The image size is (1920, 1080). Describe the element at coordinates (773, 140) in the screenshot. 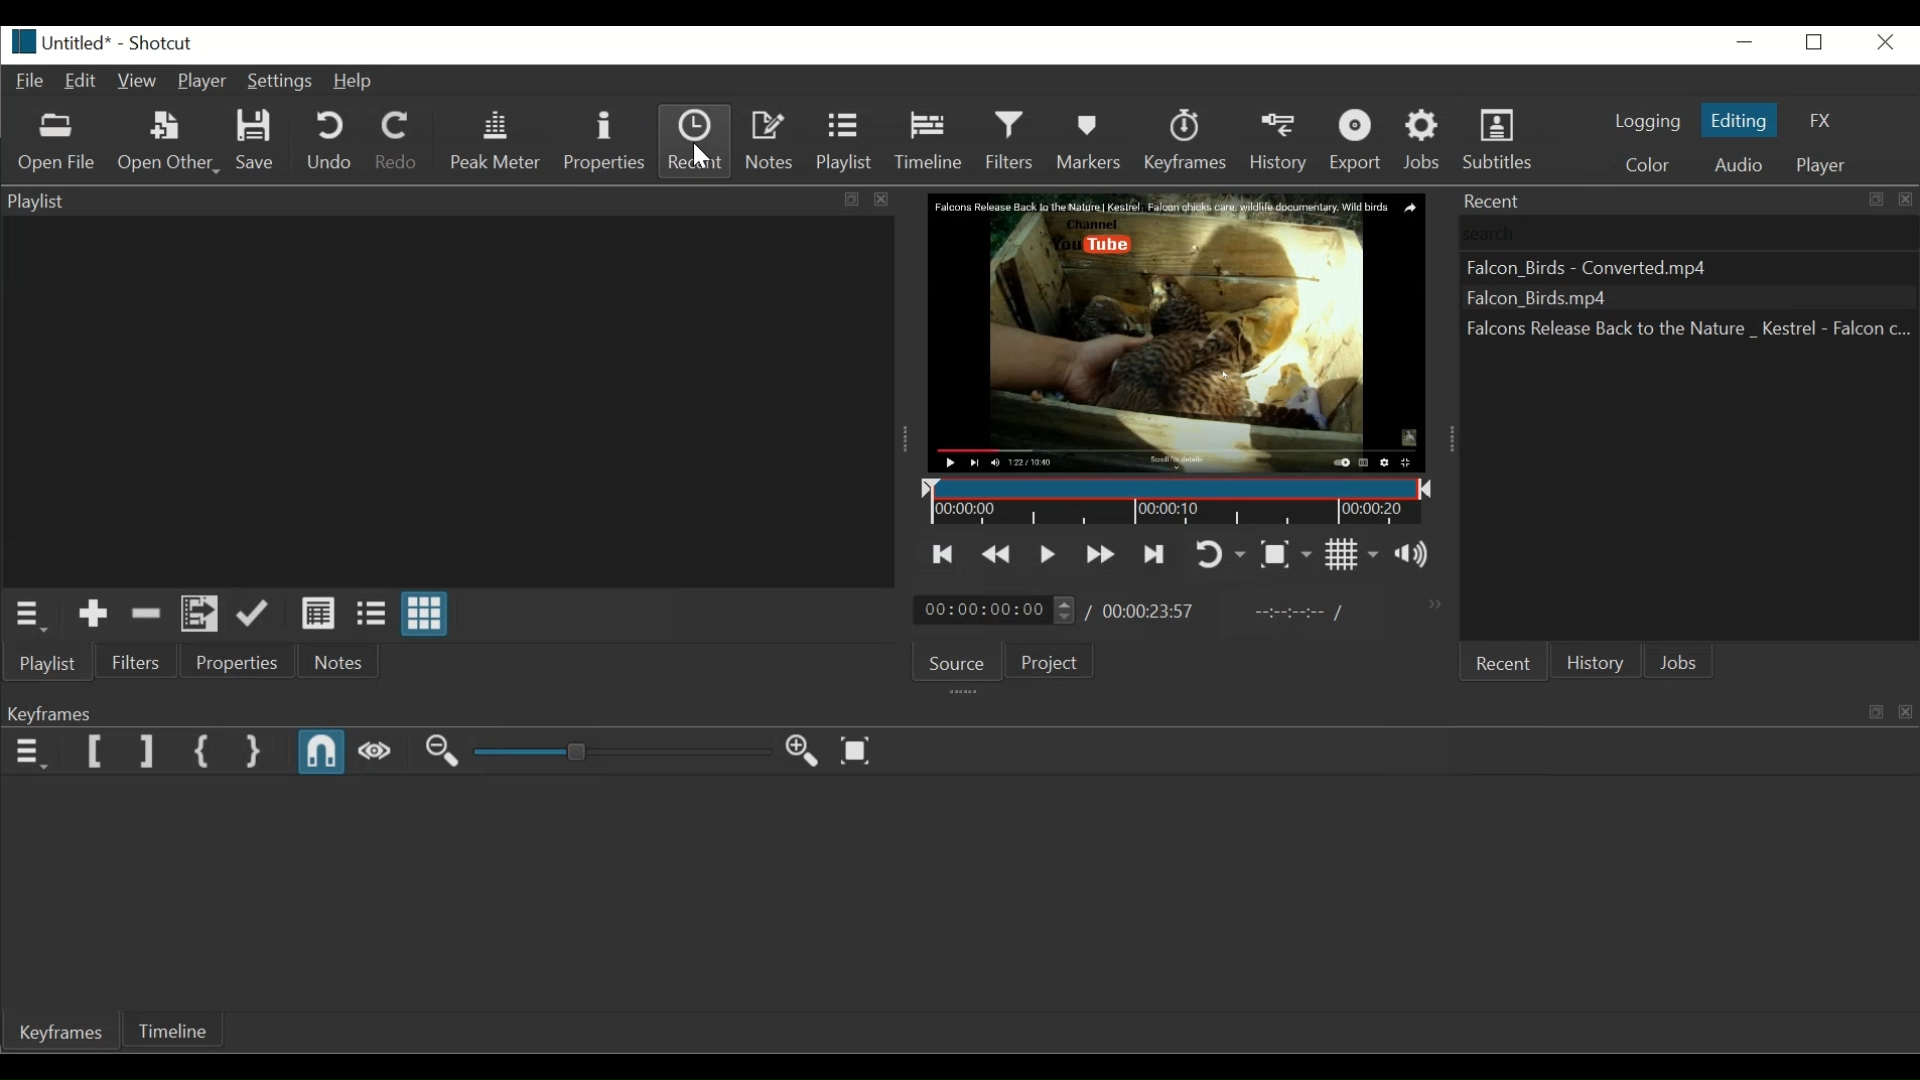

I see `Notes` at that location.